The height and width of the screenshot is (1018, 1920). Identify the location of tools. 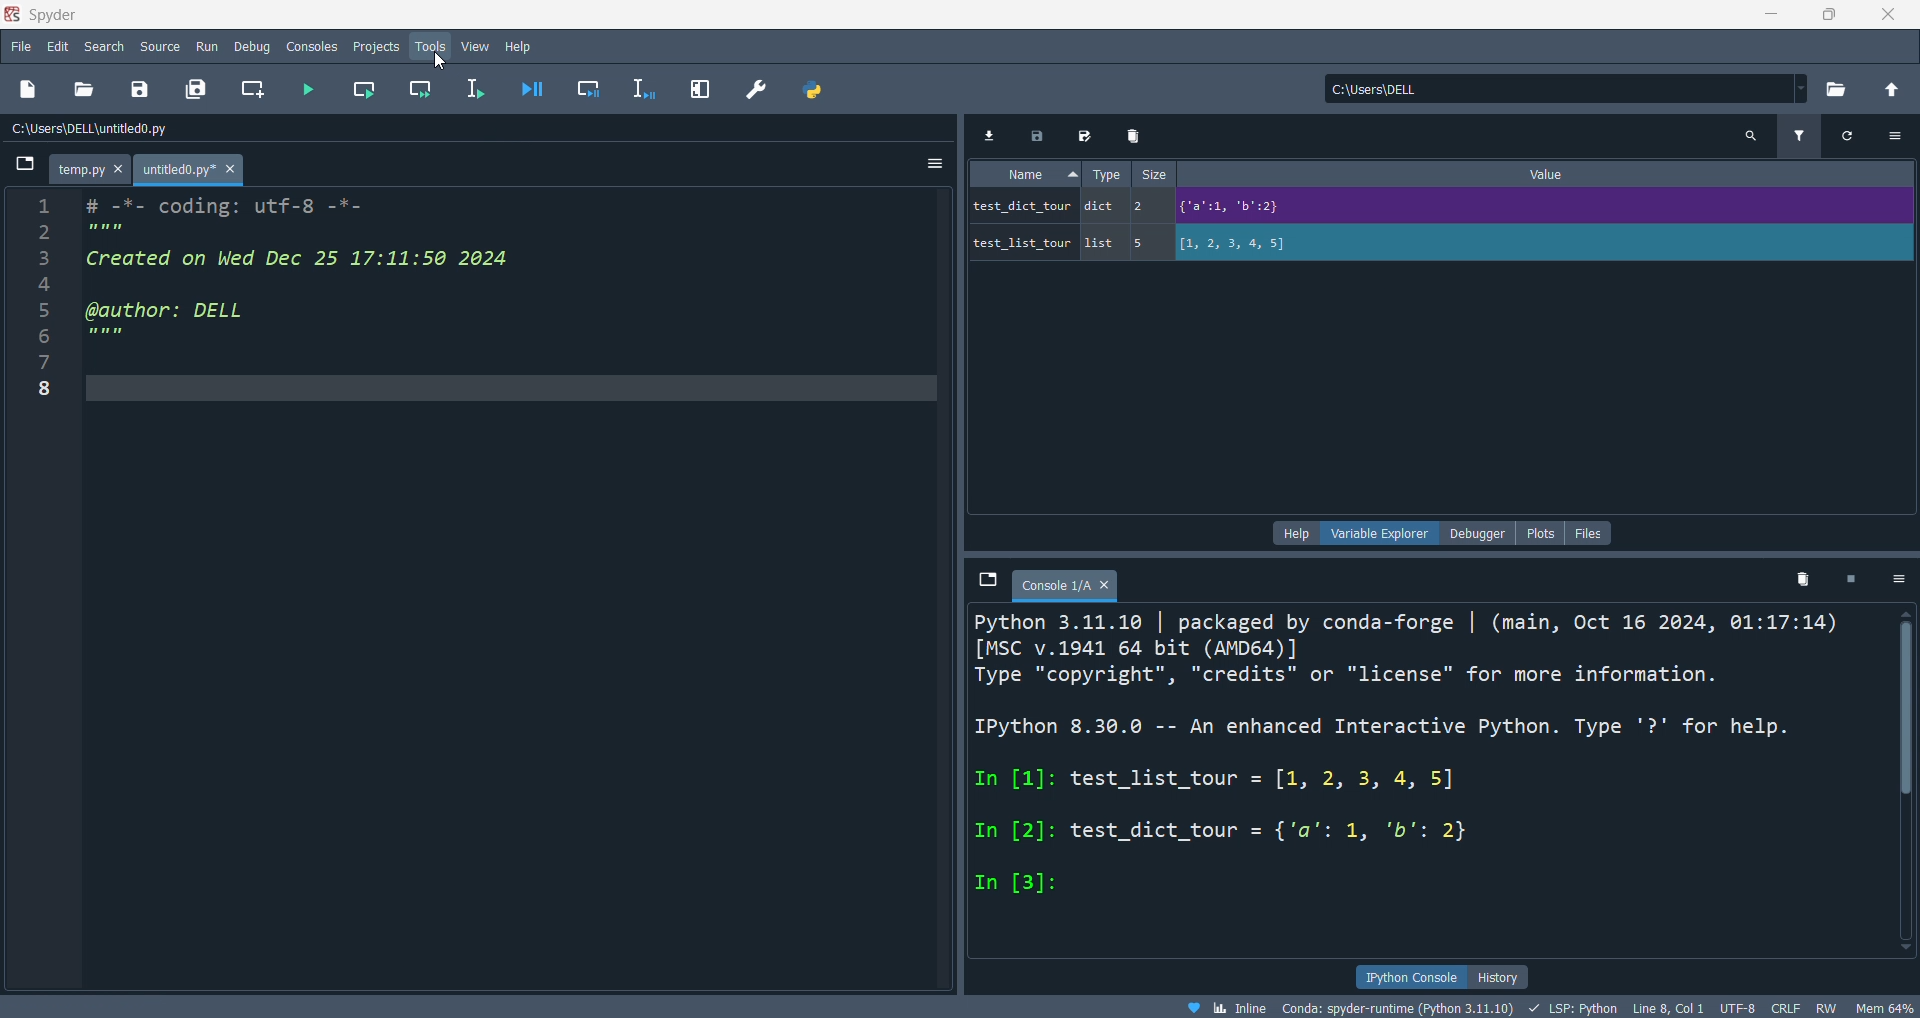
(426, 48).